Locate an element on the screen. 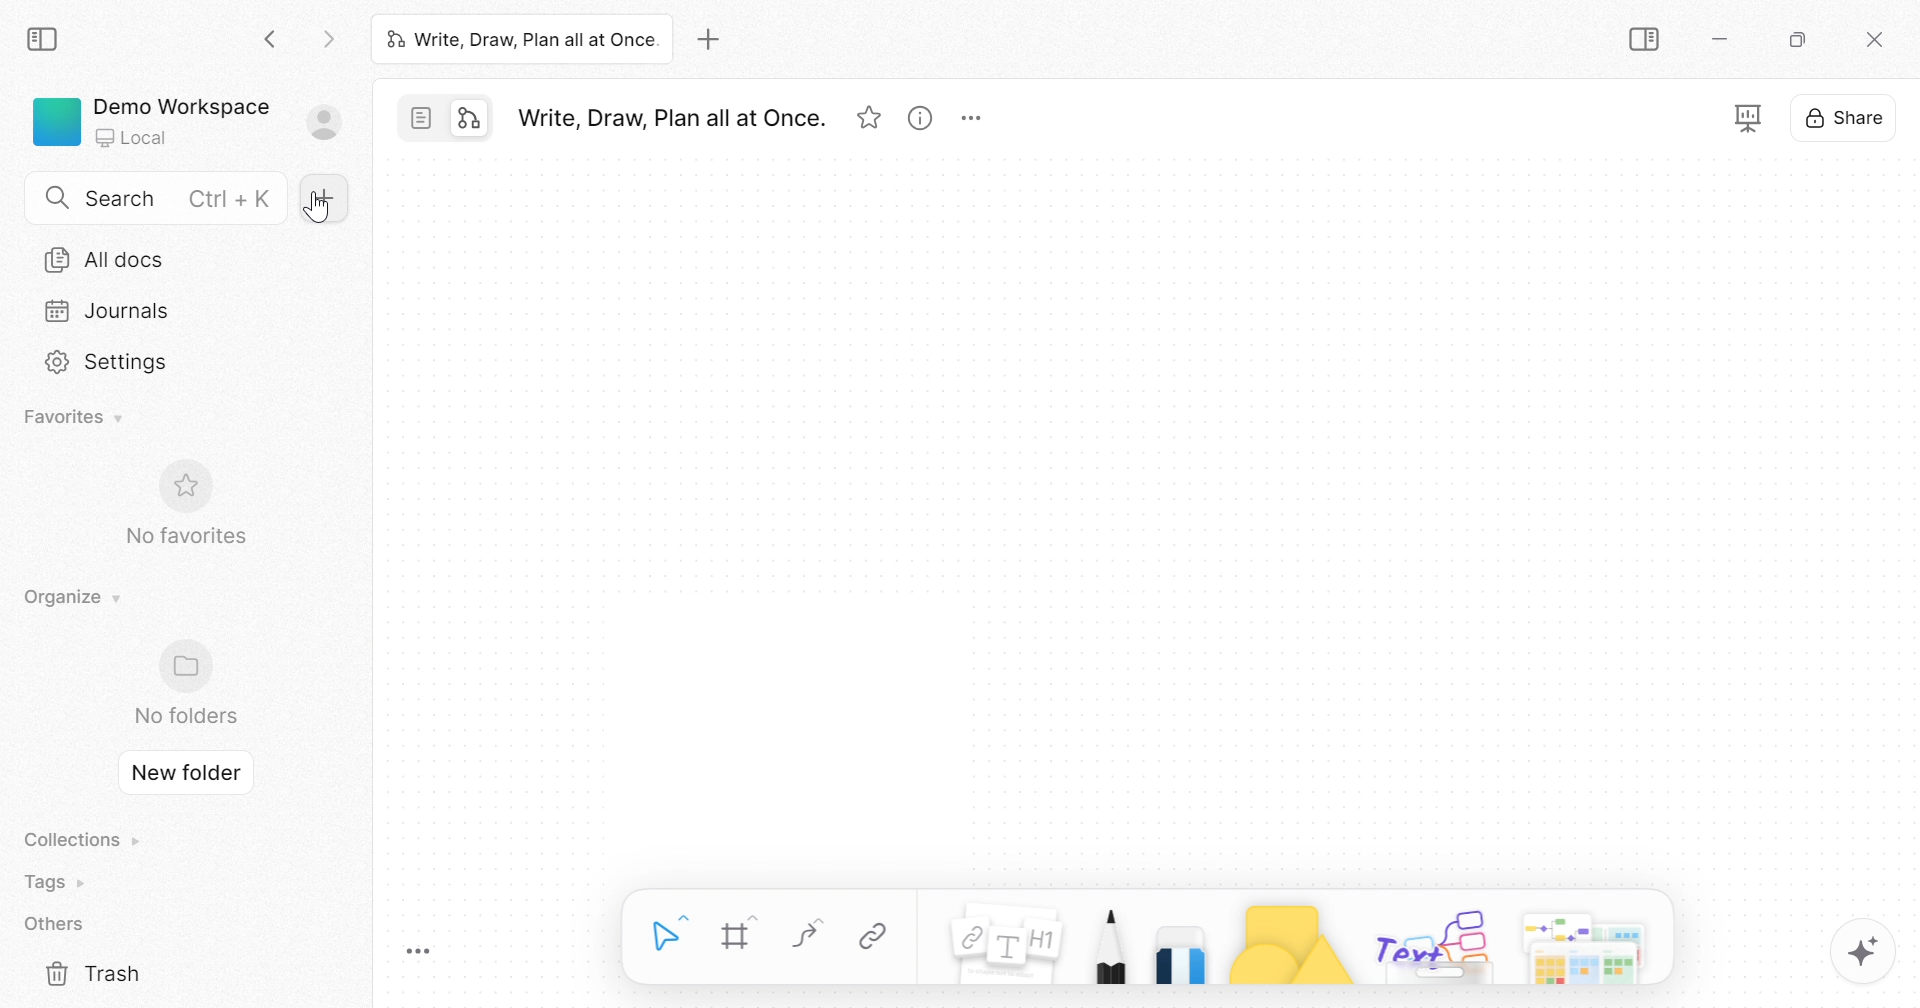 This screenshot has height=1008, width=1920. Restore down is located at coordinates (1800, 43).